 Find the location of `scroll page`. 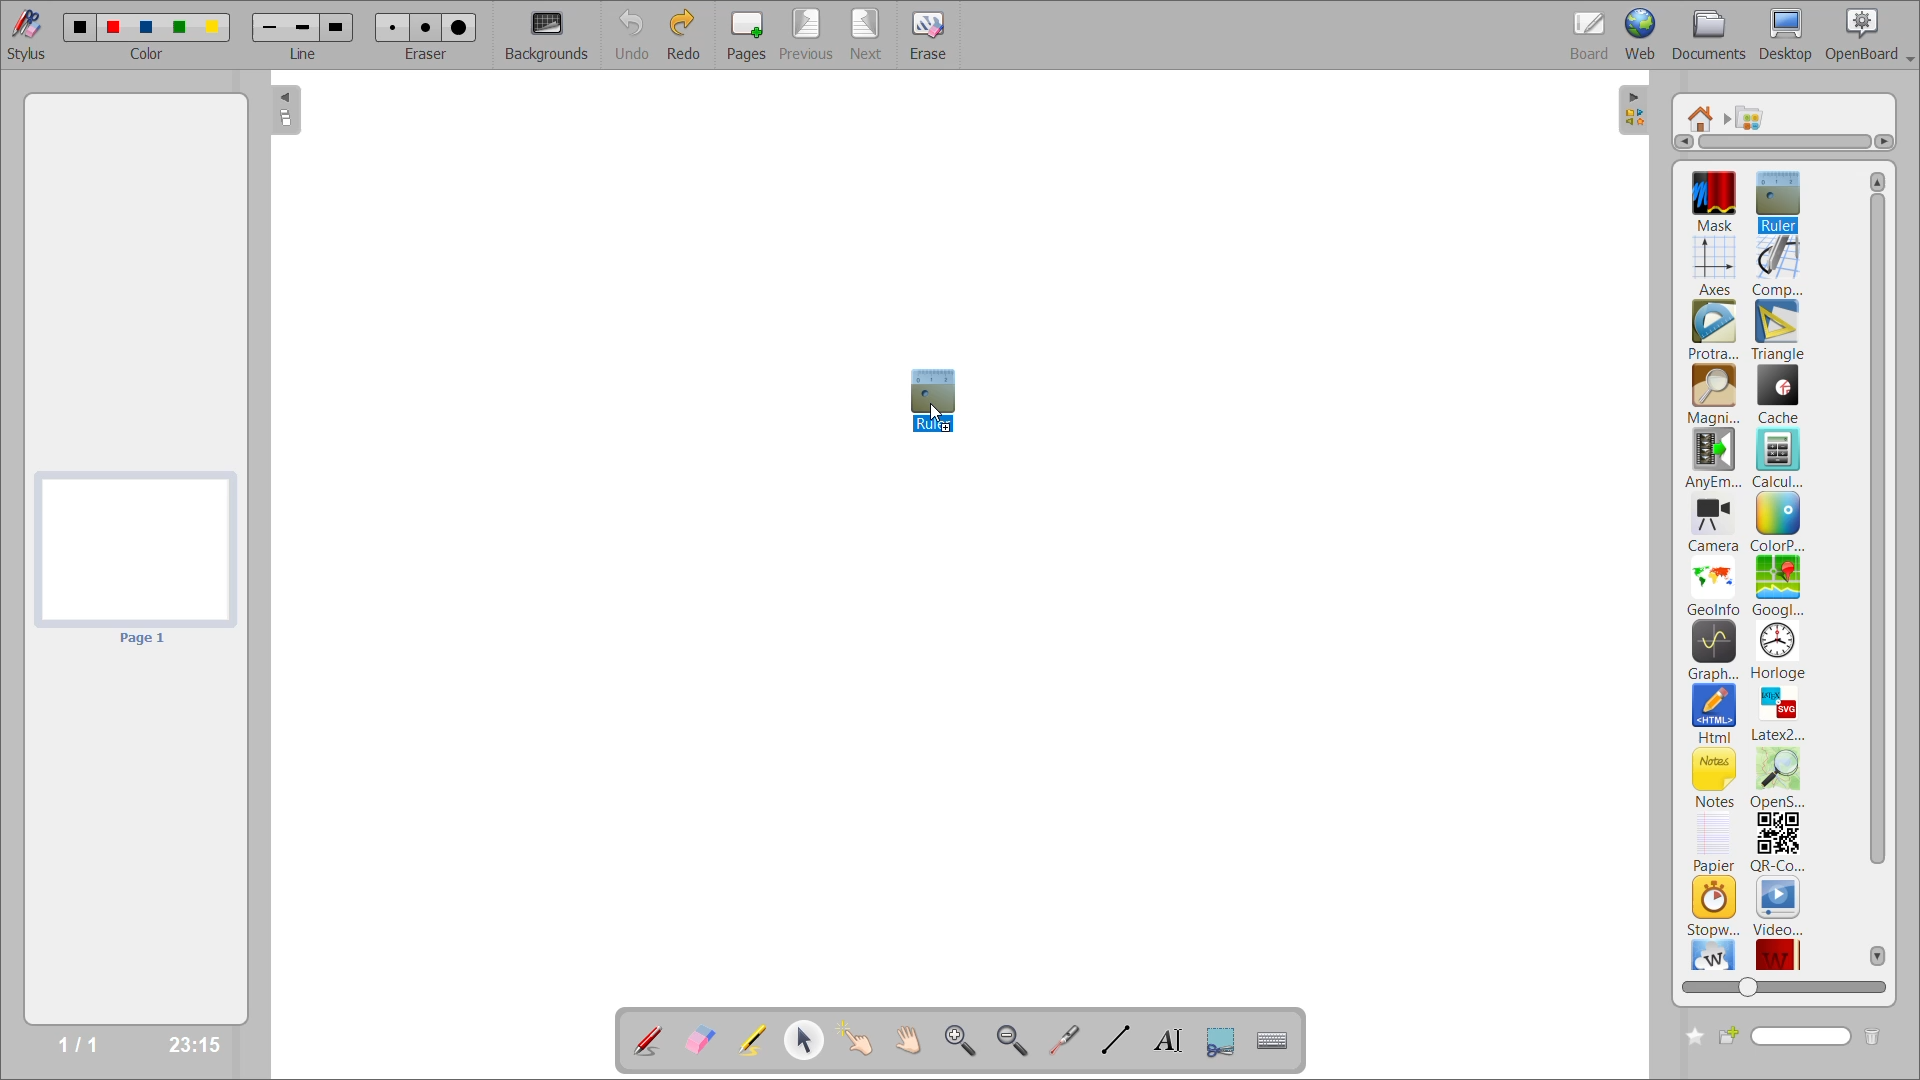

scroll page is located at coordinates (909, 1038).